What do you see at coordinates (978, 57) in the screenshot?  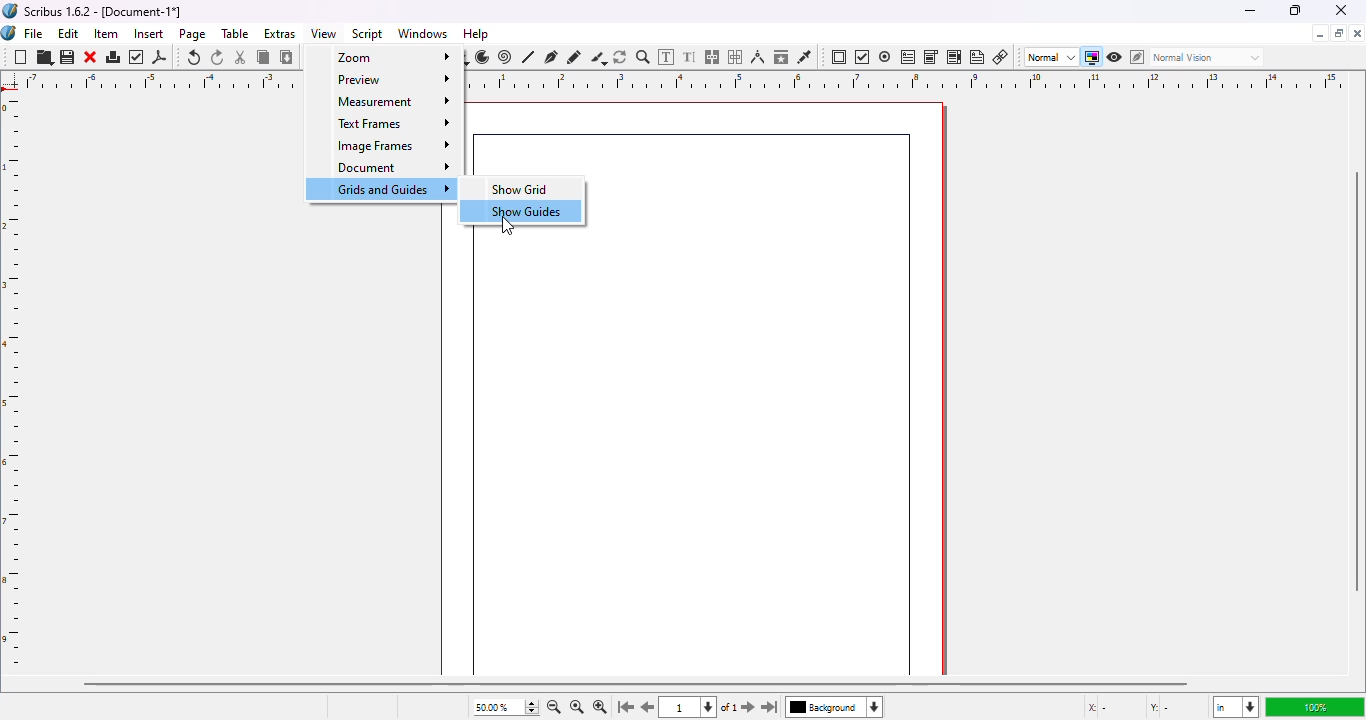 I see `text annotation` at bounding box center [978, 57].